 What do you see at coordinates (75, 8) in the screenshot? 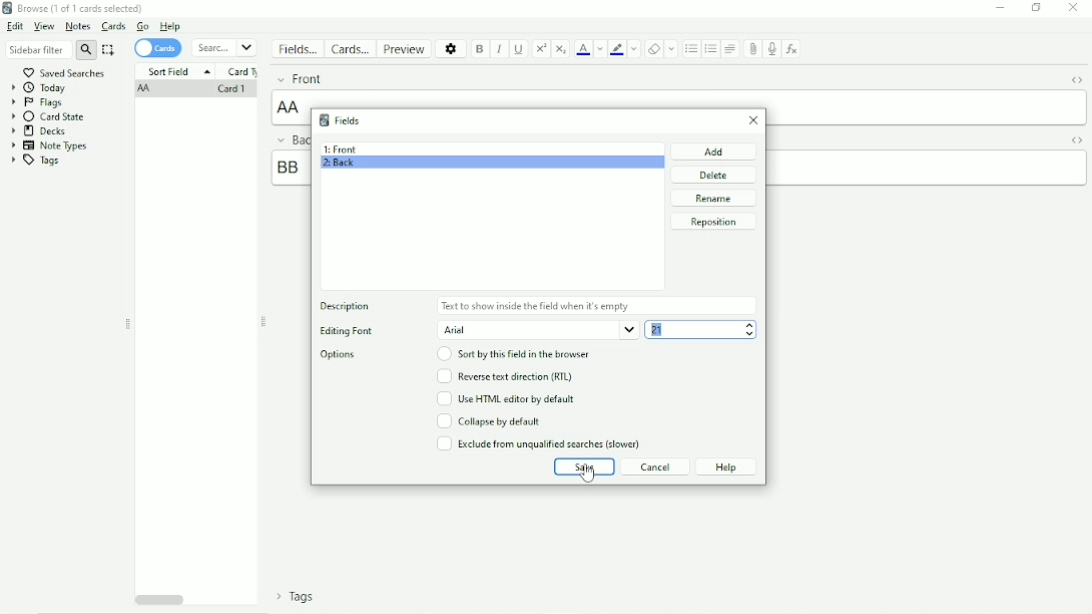
I see `Browse (1 of 1 cards selected)` at bounding box center [75, 8].